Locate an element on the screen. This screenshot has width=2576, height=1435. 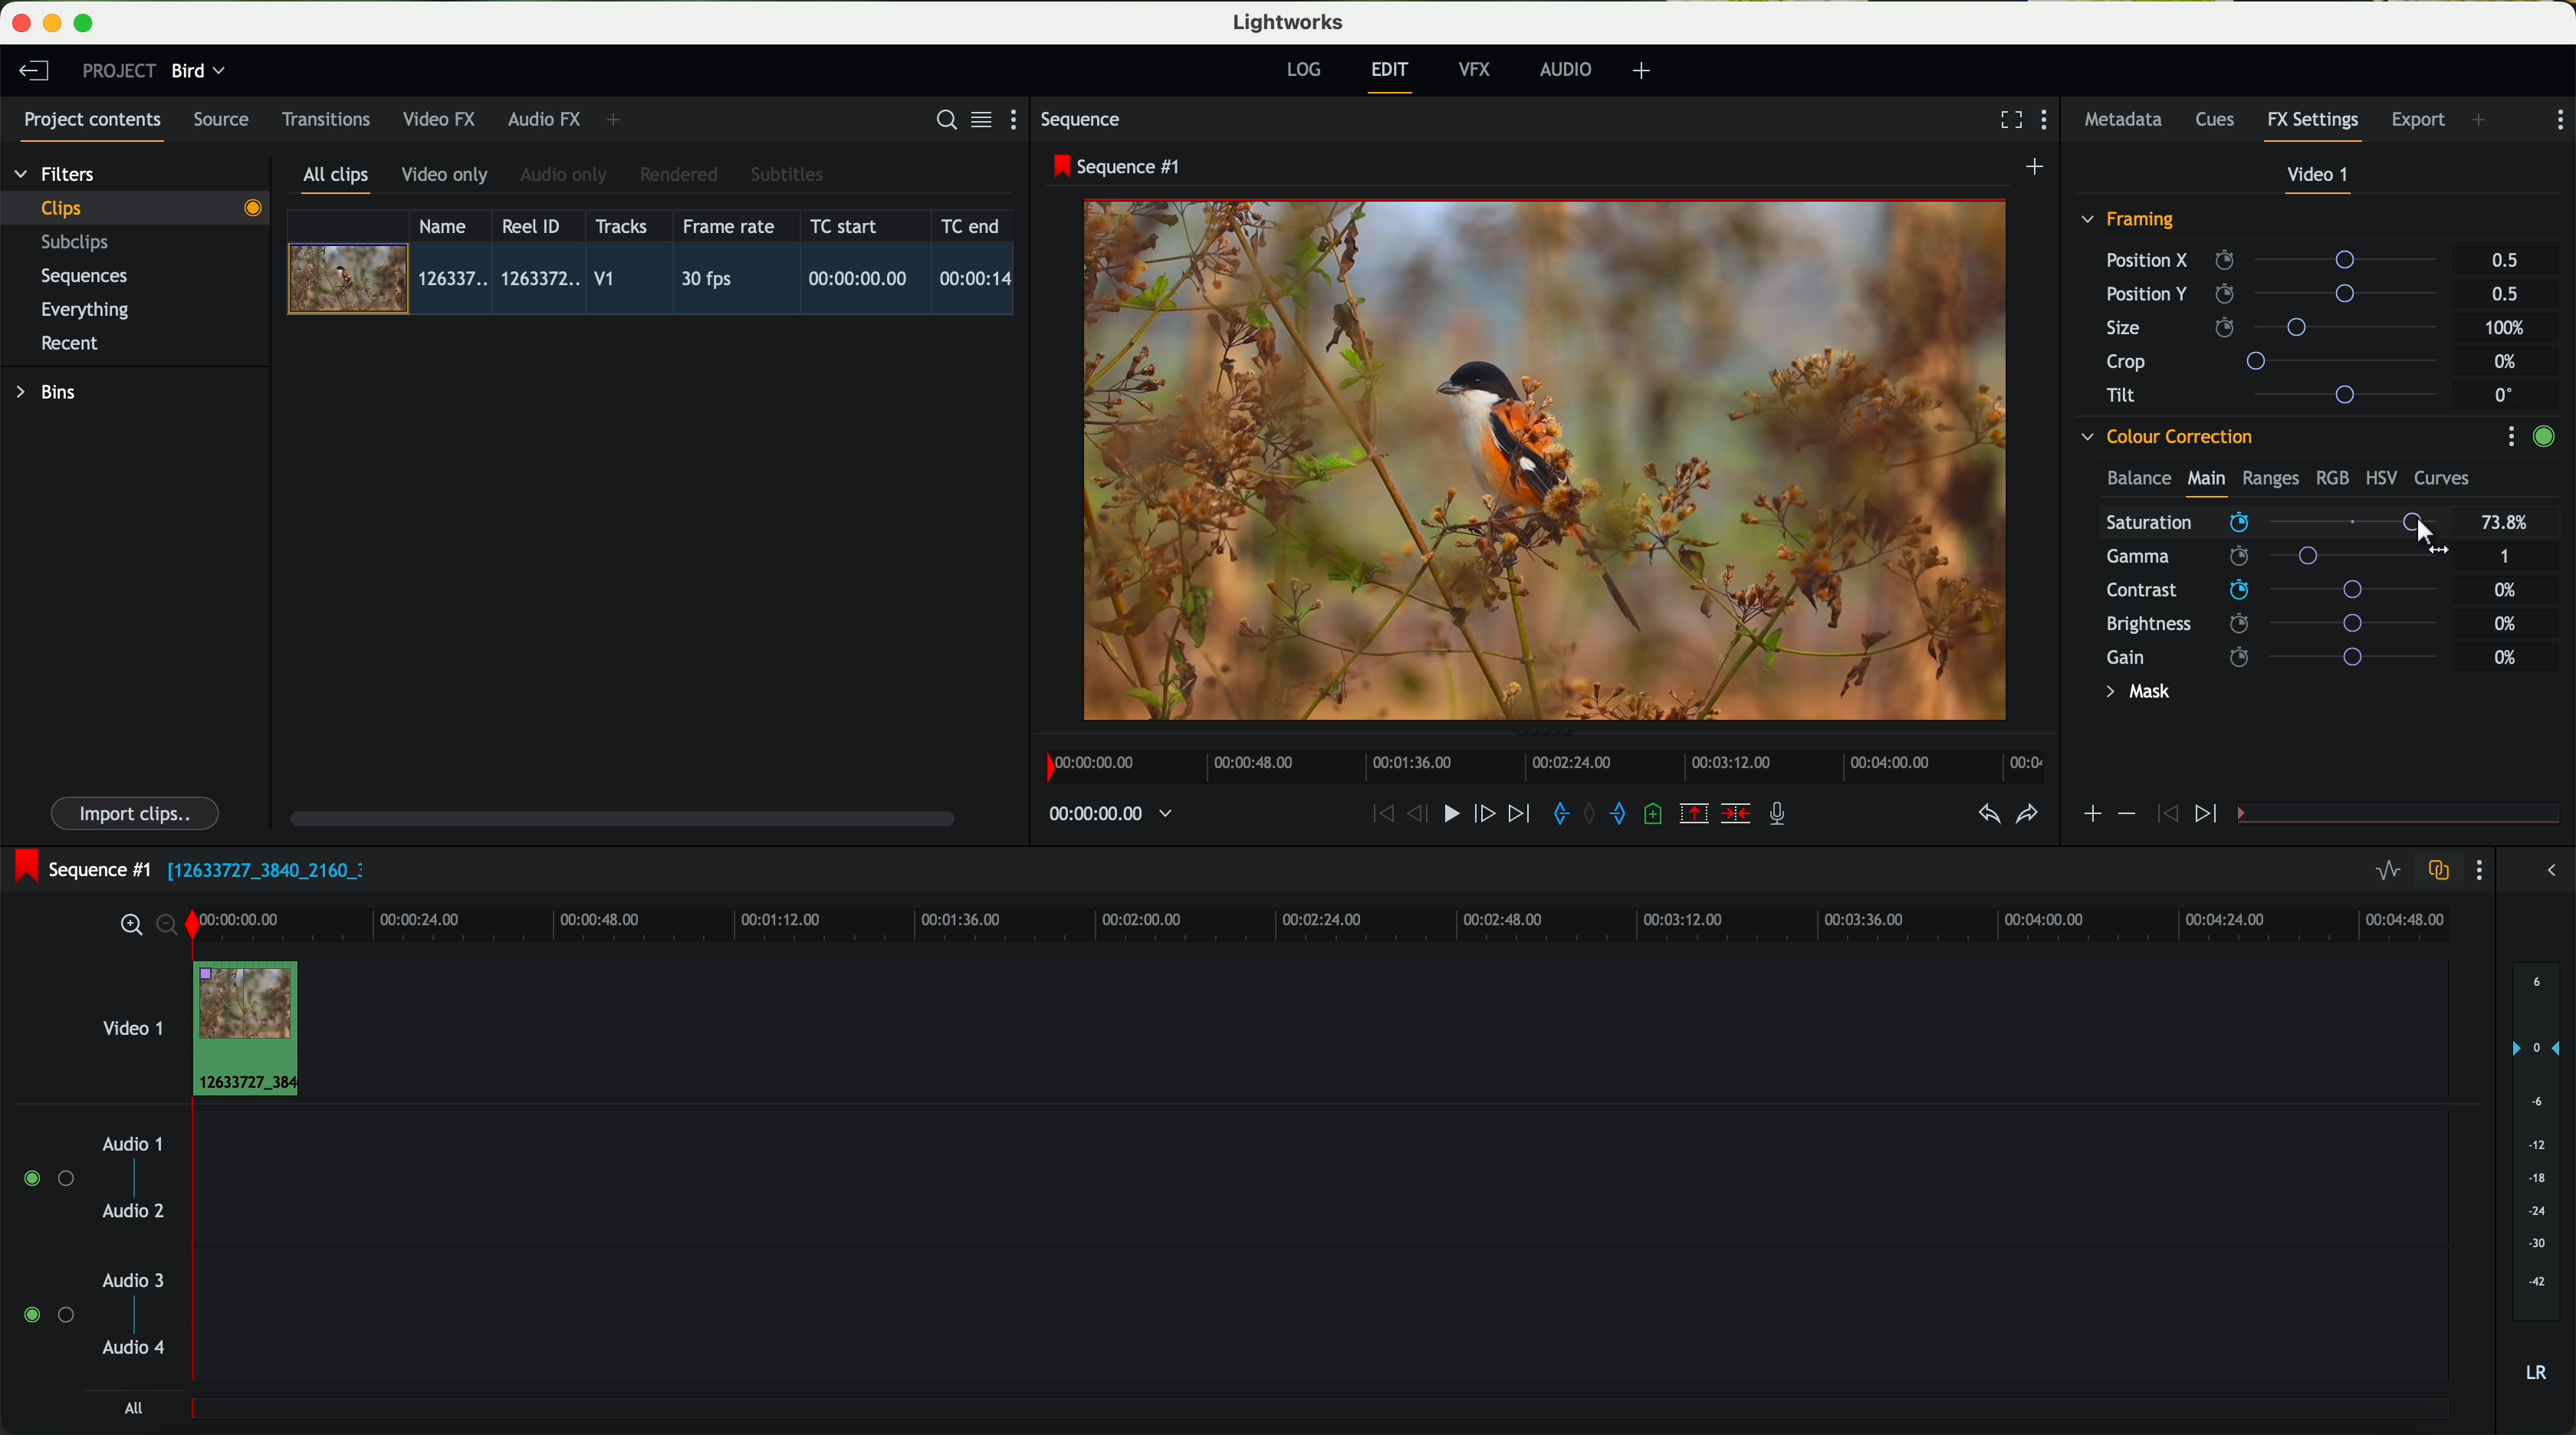
search for assets or bins is located at coordinates (940, 121).